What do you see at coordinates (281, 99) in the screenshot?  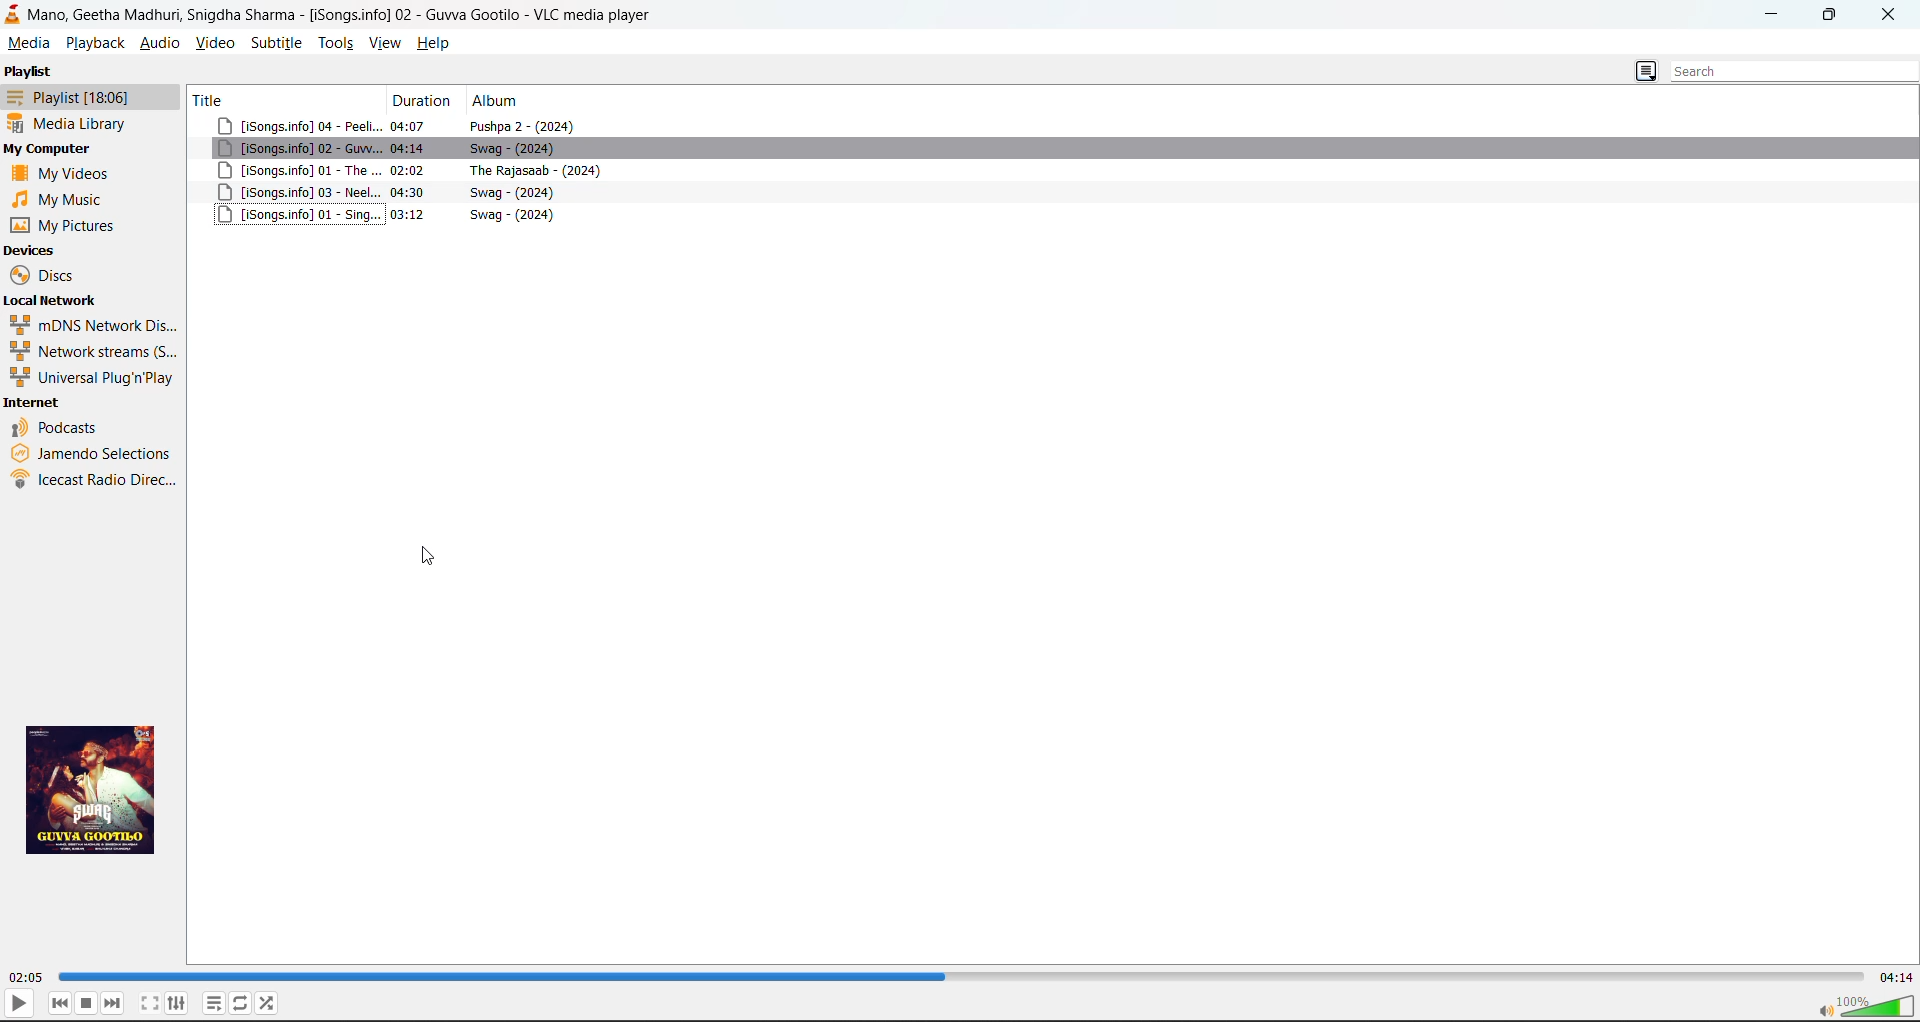 I see `title` at bounding box center [281, 99].